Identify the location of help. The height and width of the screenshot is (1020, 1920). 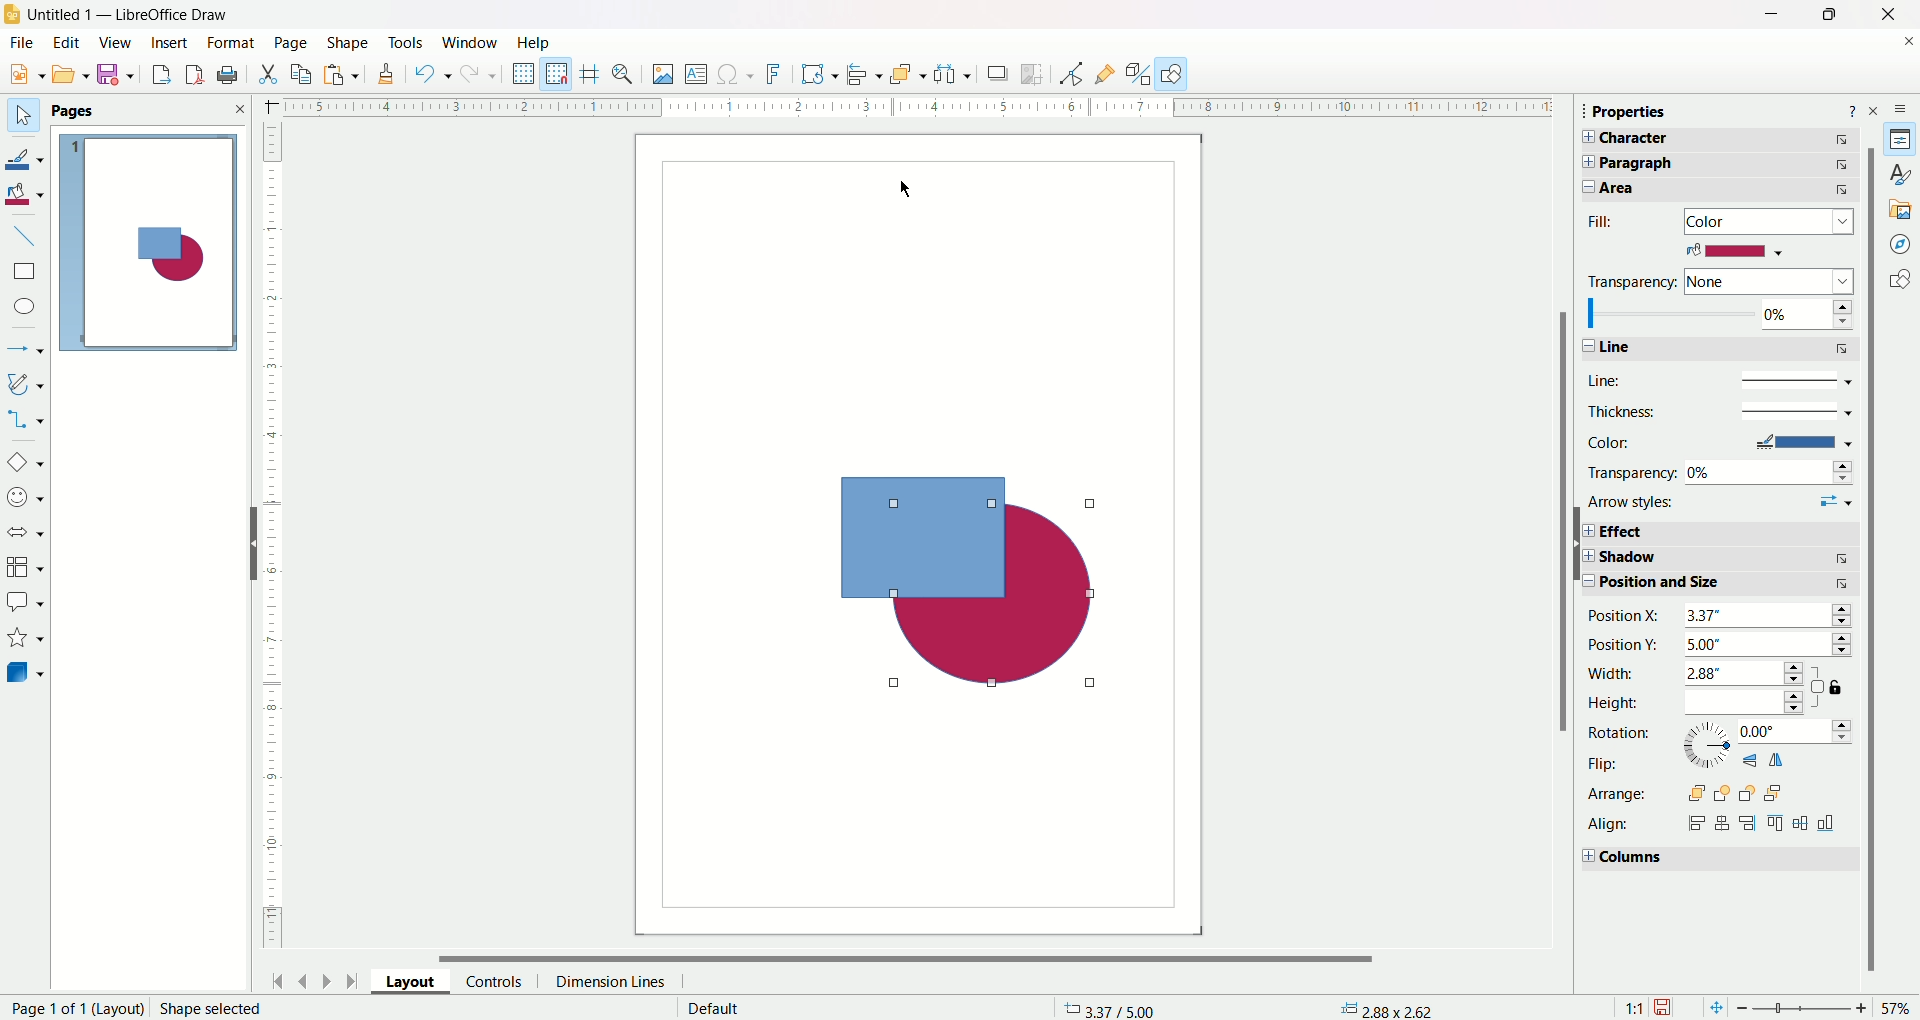
(1851, 109).